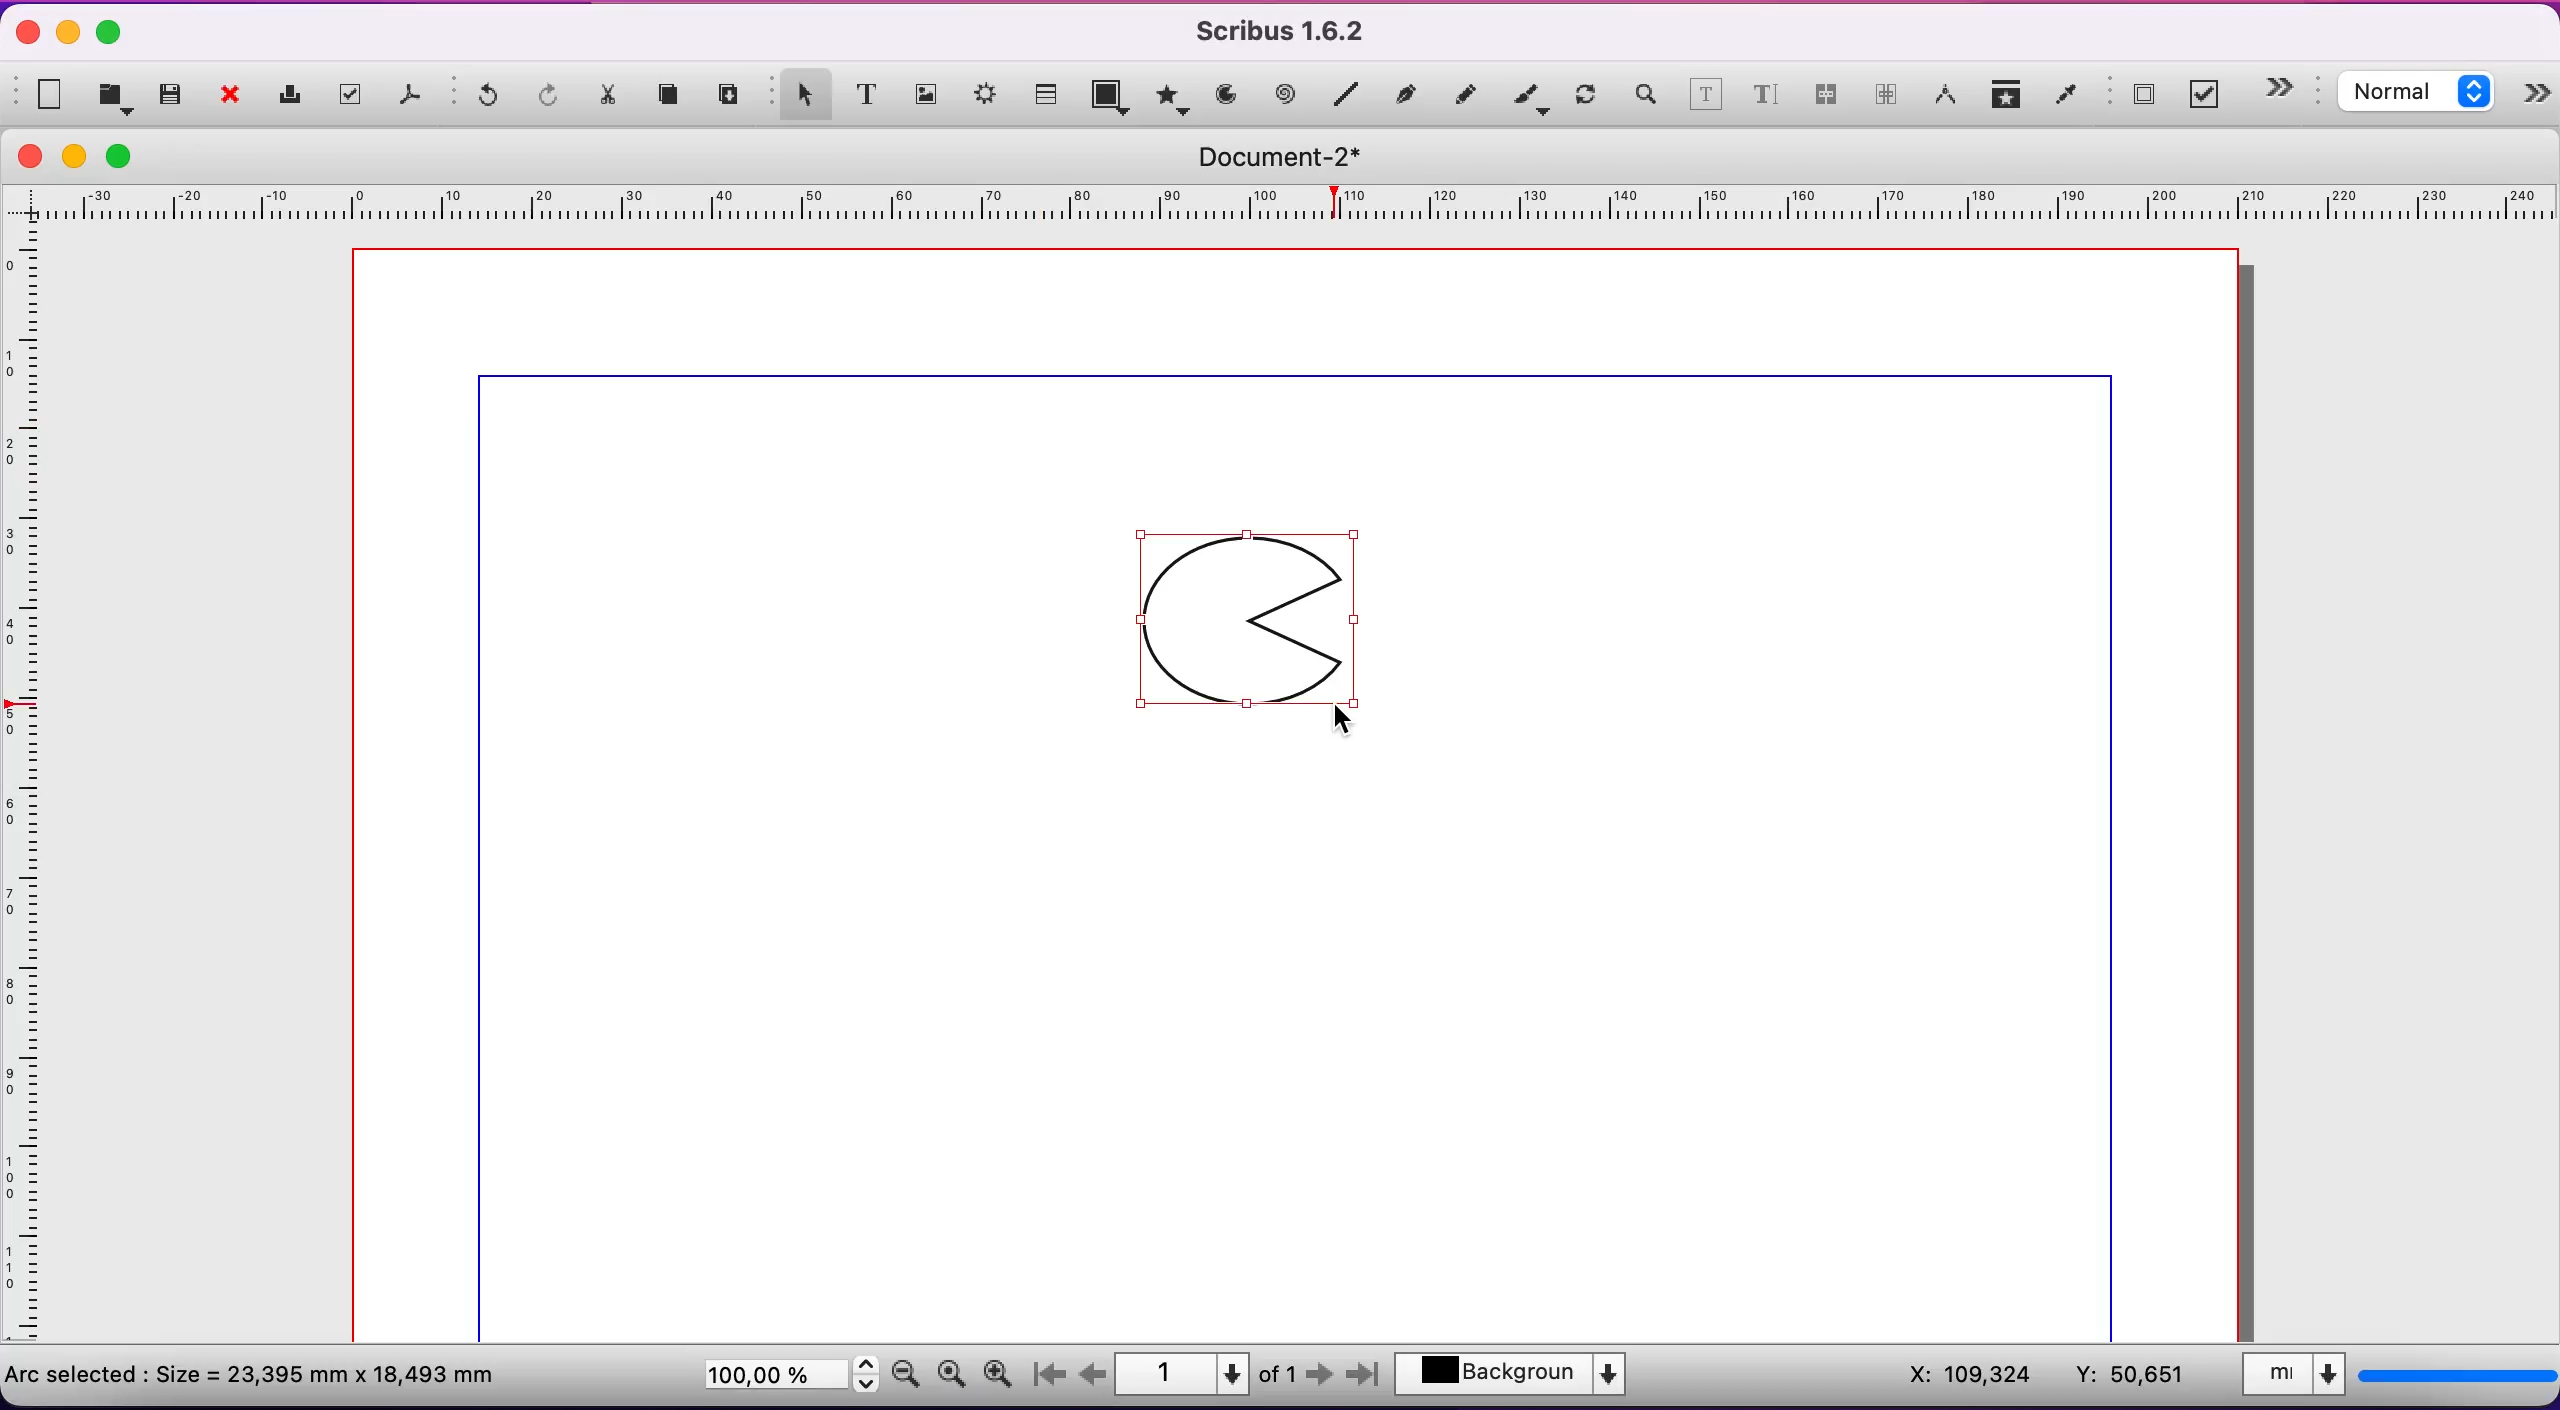  What do you see at coordinates (131, 155) in the screenshot?
I see `maximize` at bounding box center [131, 155].